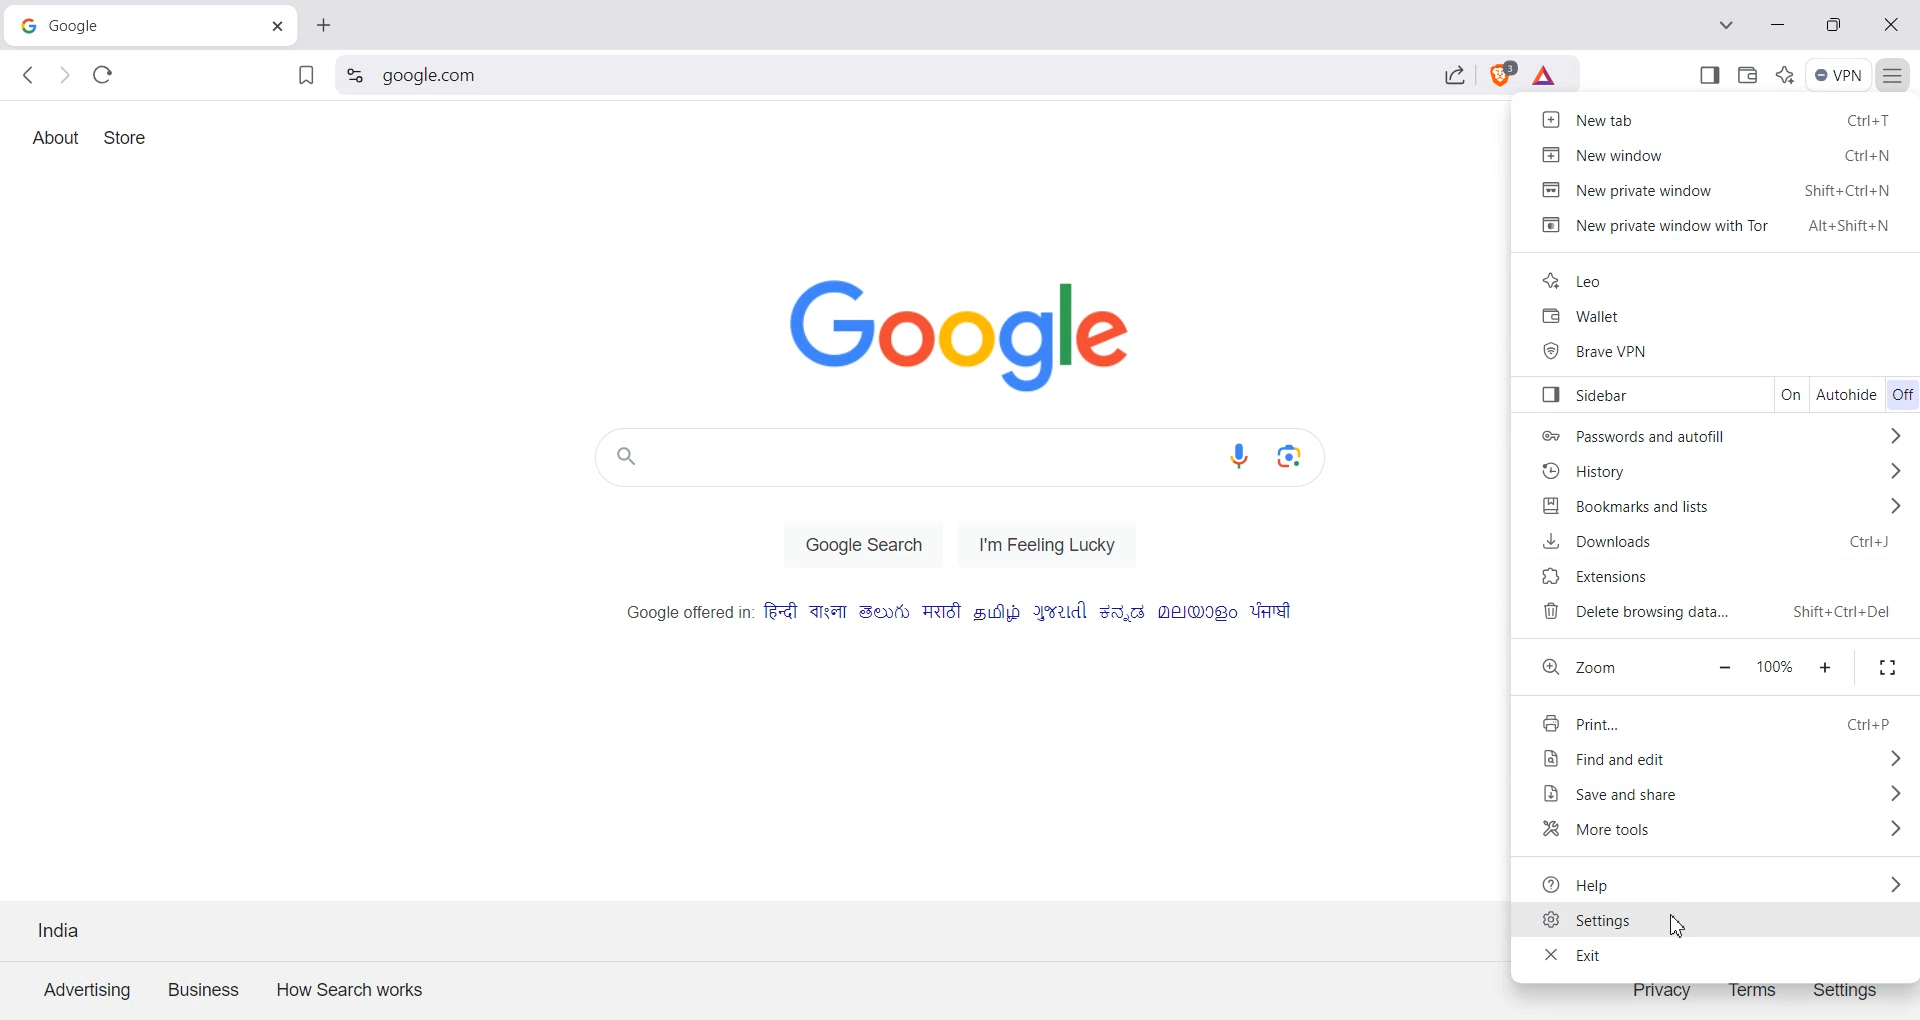  I want to click on Password and autofill, so click(1726, 433).